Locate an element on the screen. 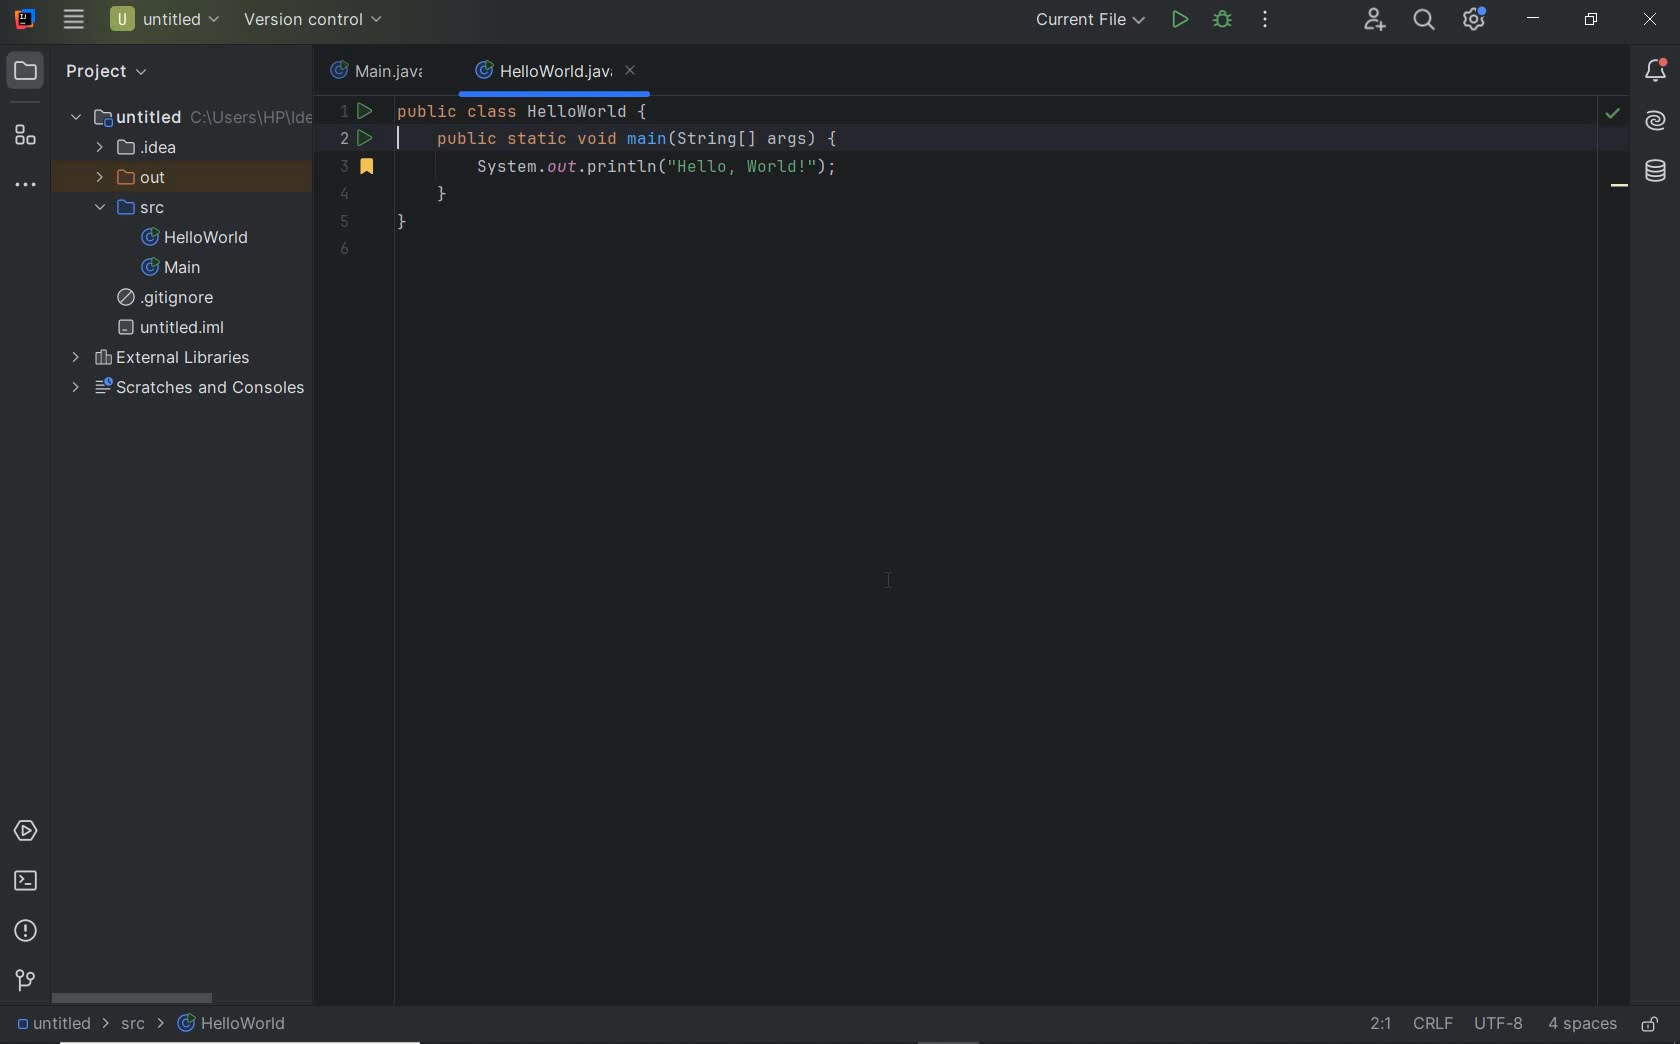 This screenshot has width=1680, height=1044. scratches and consoles is located at coordinates (189, 389).